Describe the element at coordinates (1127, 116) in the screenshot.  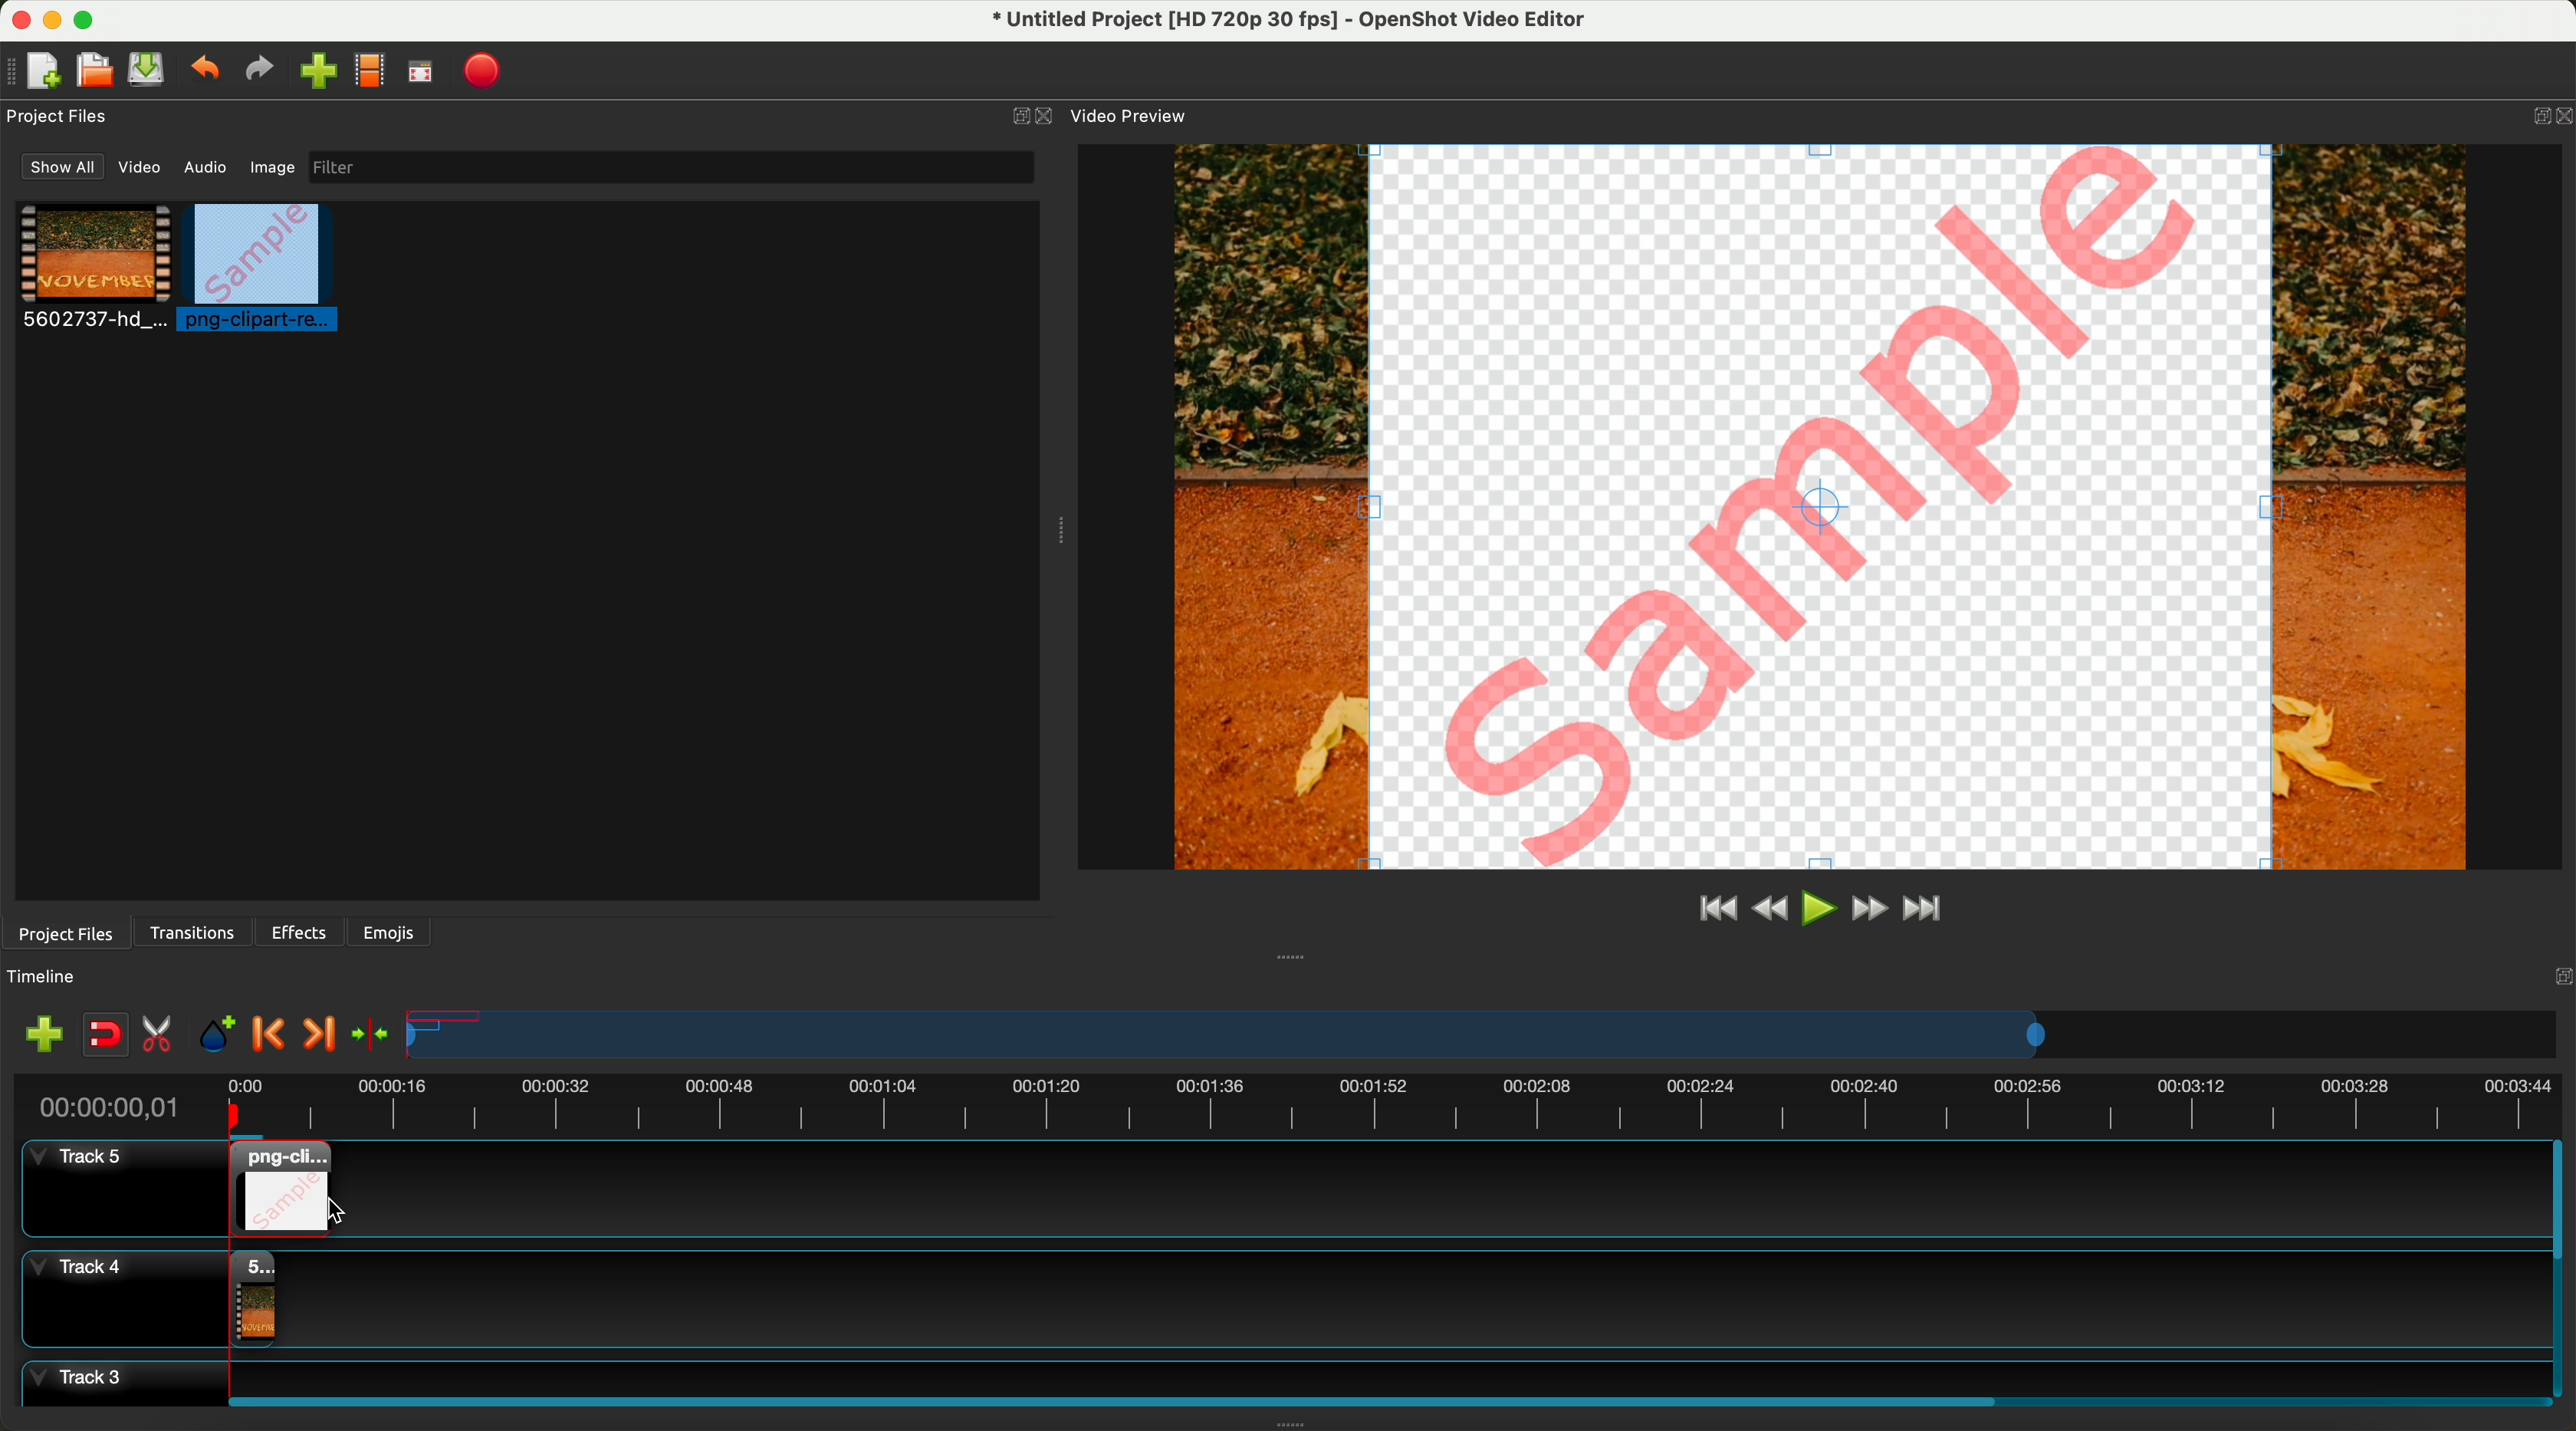
I see `video preview` at that location.